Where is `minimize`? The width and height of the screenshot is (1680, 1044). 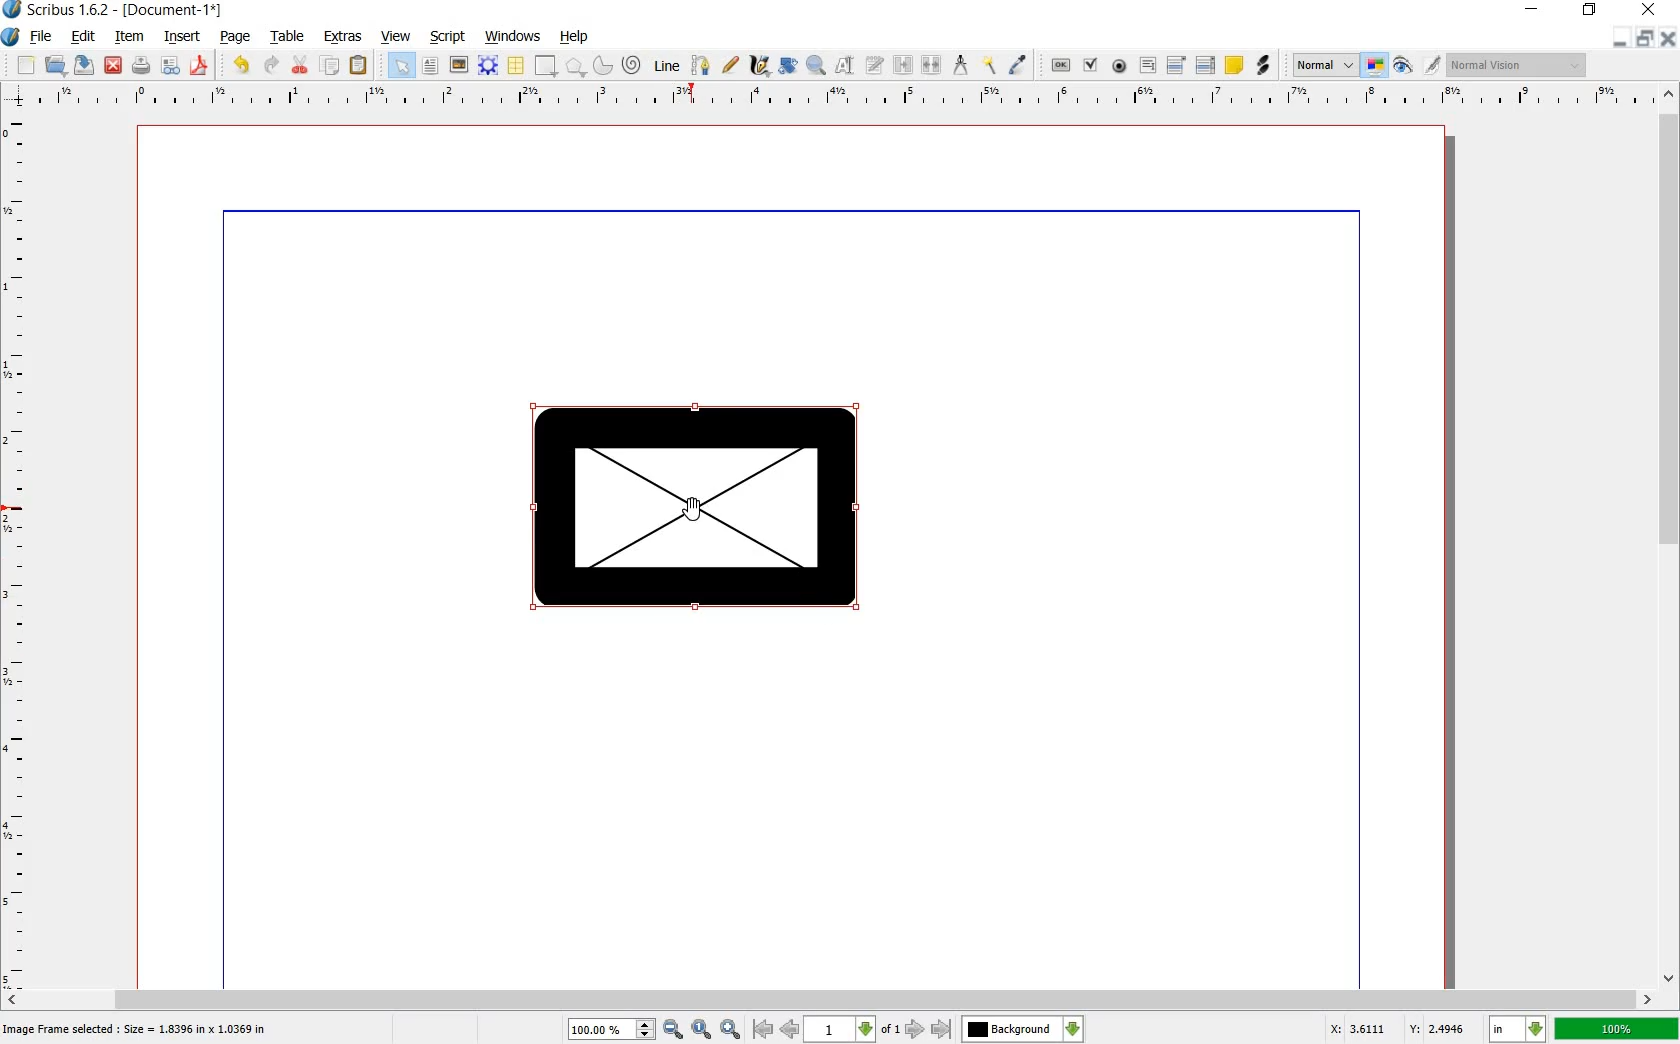 minimize is located at coordinates (1533, 10).